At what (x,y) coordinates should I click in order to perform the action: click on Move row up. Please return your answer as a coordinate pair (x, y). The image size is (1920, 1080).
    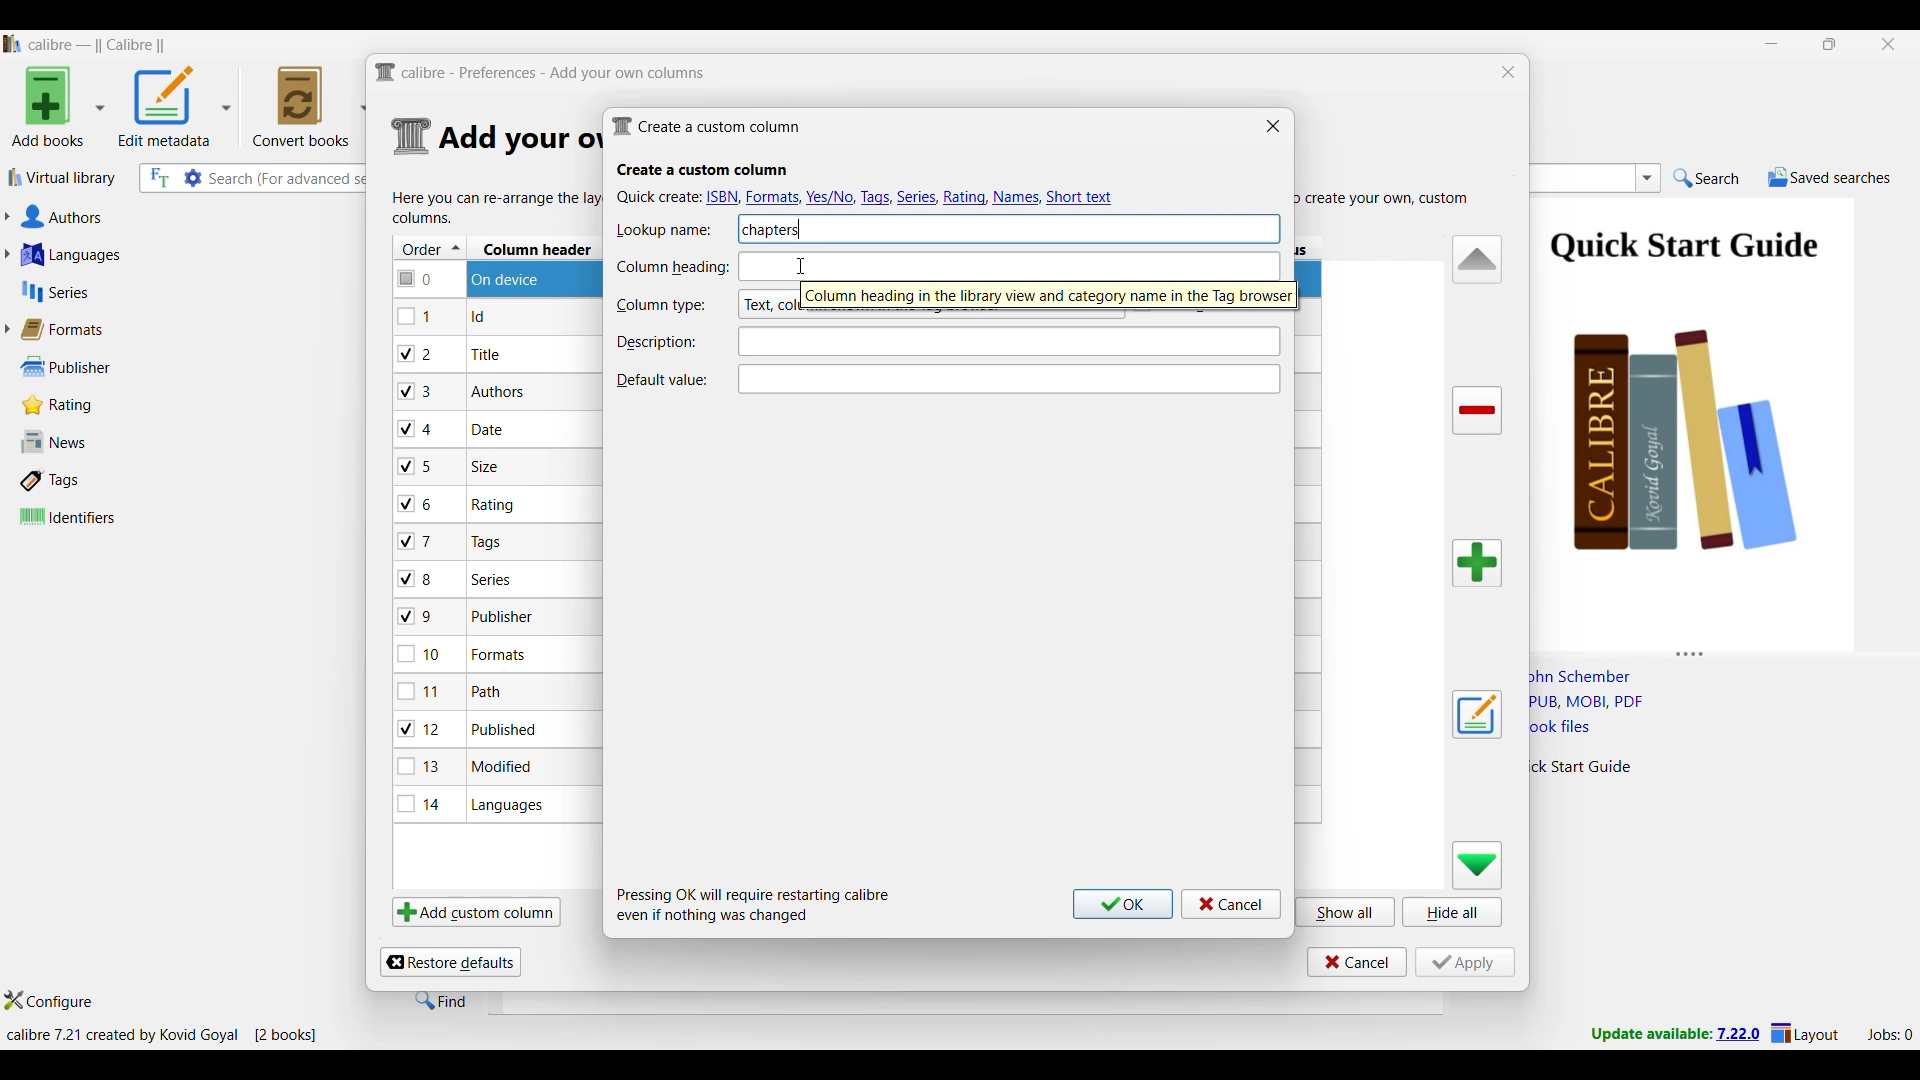
    Looking at the image, I should click on (1478, 258).